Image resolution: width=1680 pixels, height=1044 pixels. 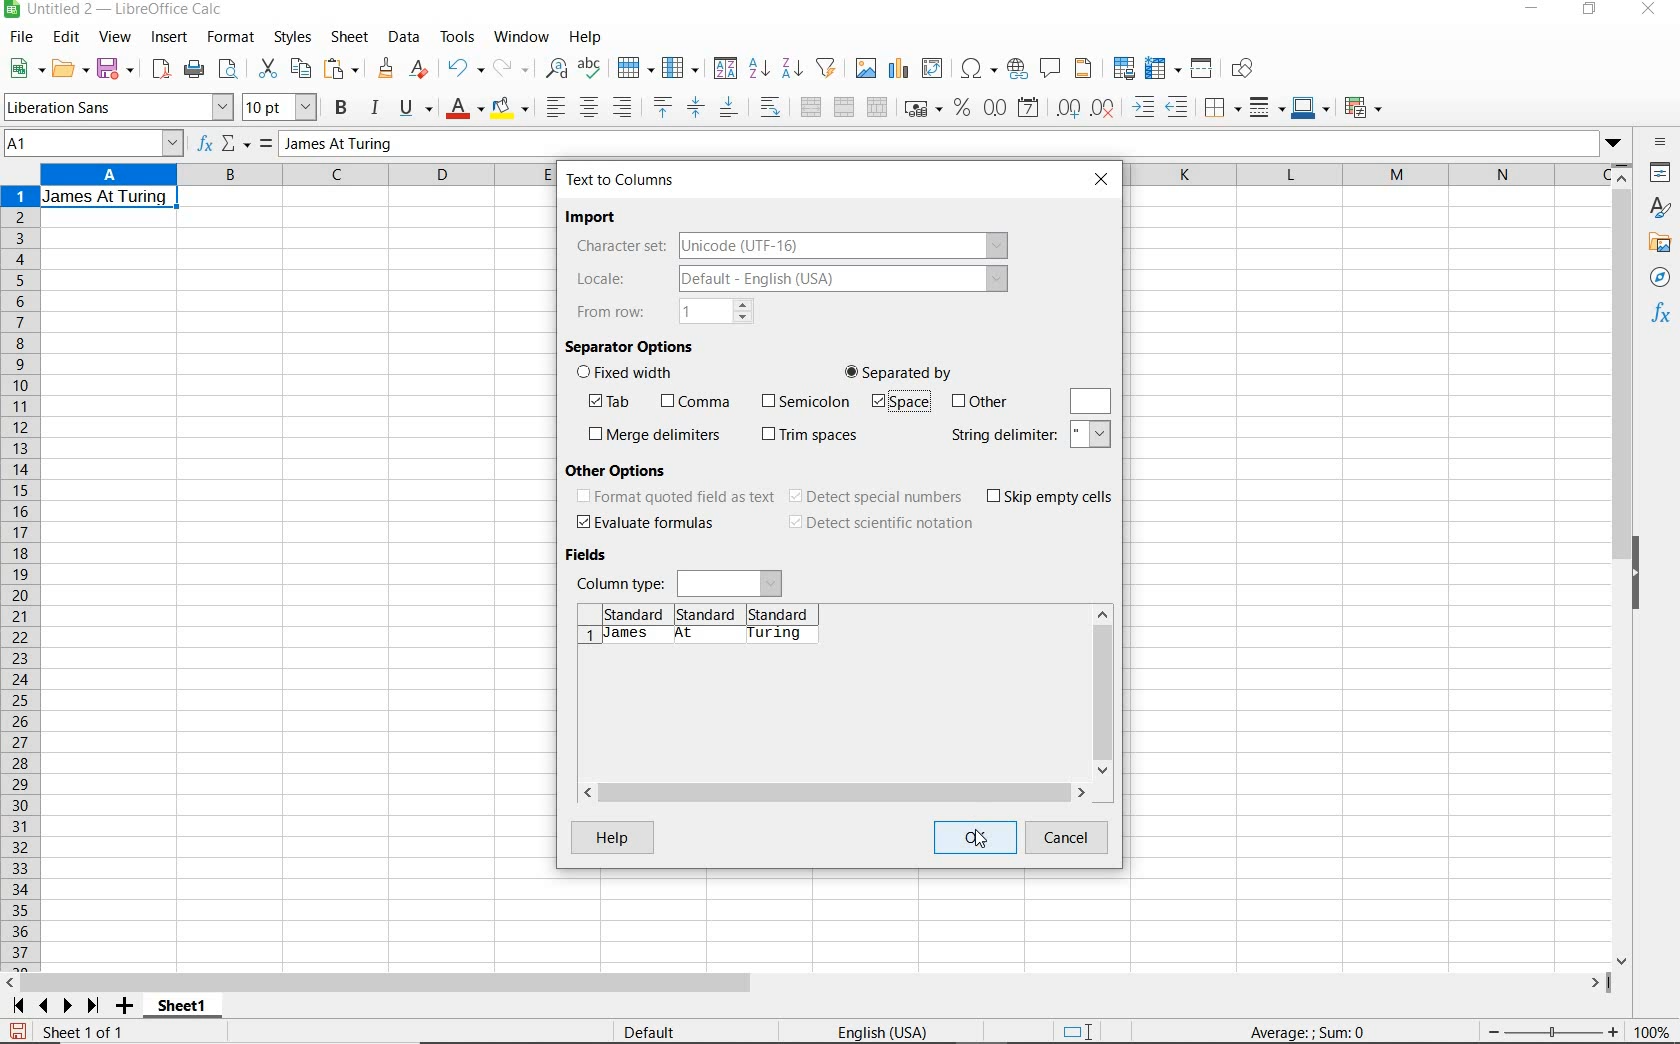 I want to click on spelling, so click(x=589, y=69).